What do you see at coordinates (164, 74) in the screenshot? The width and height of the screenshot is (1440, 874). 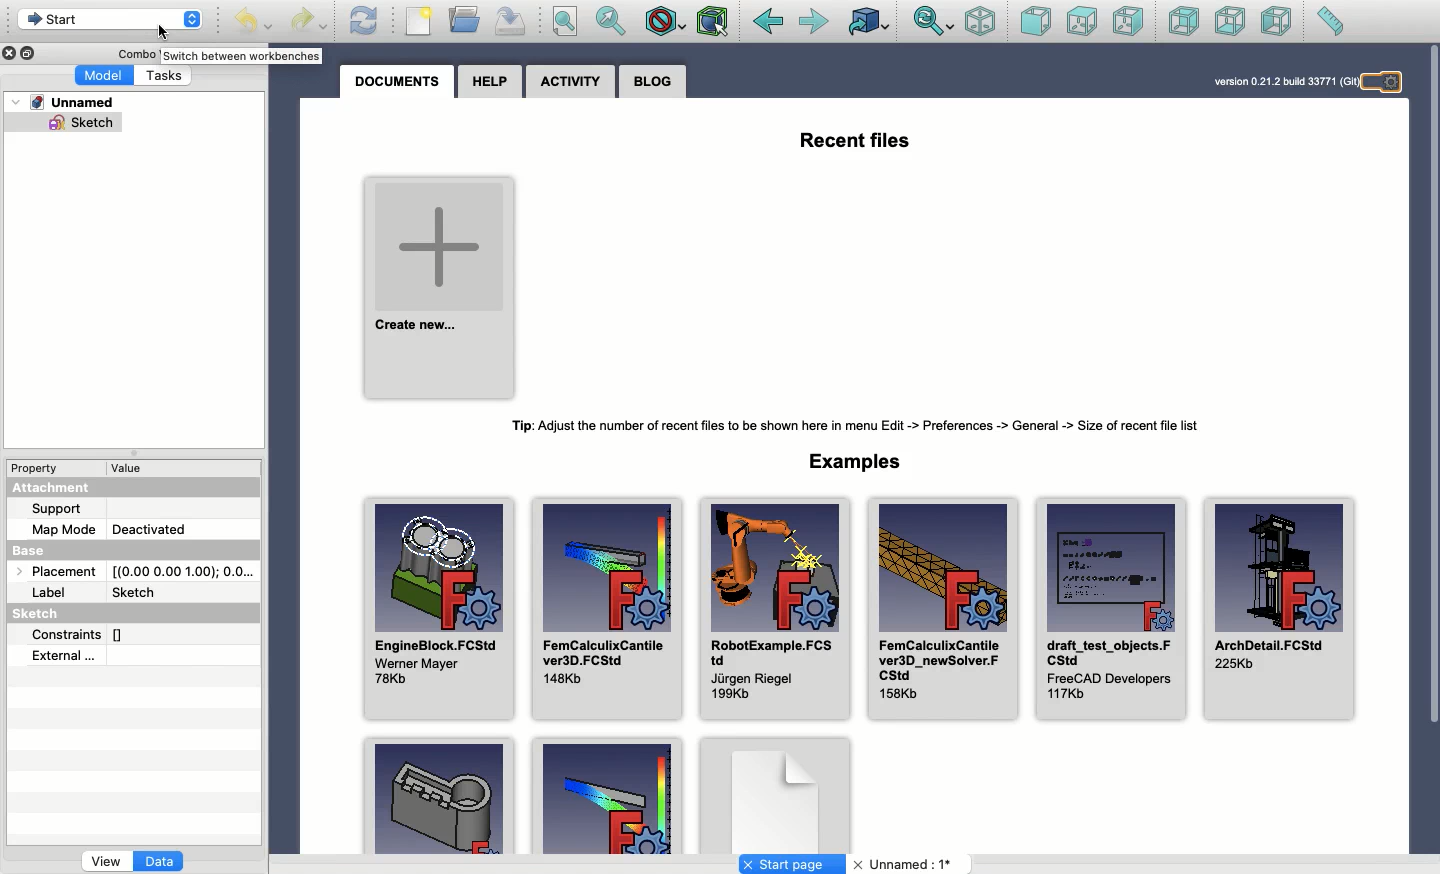 I see `Tasks` at bounding box center [164, 74].